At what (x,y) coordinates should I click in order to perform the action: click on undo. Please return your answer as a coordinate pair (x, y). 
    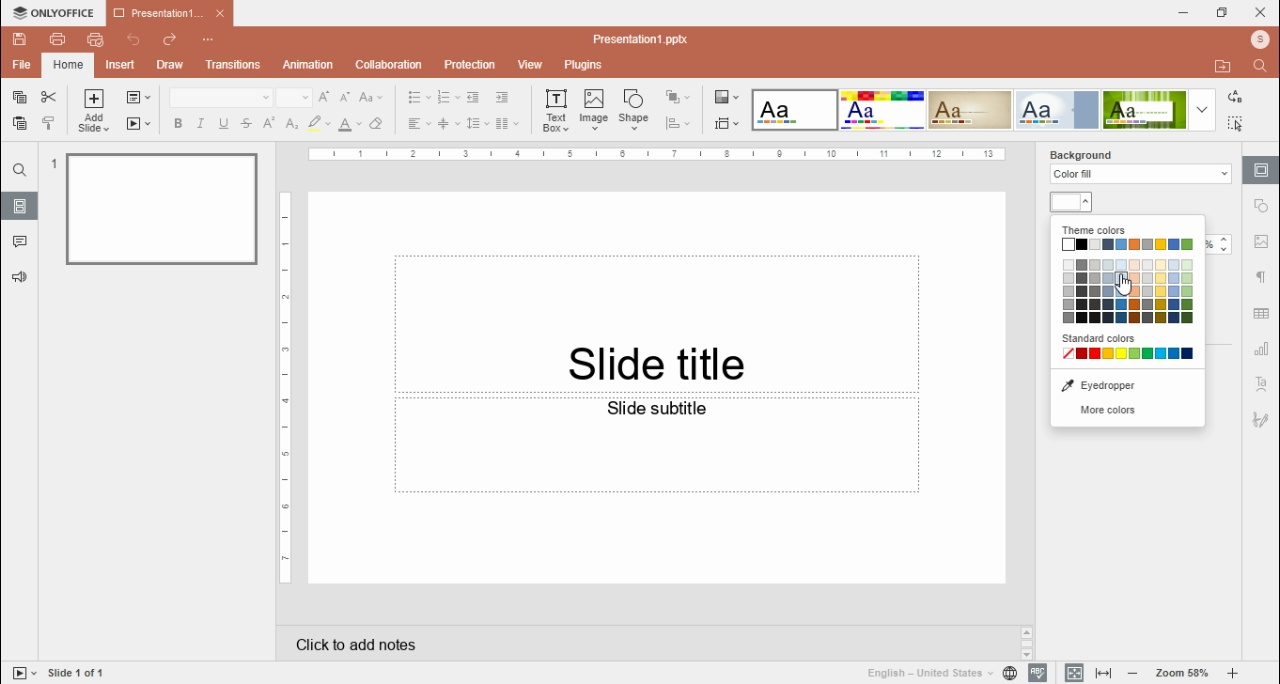
    Looking at the image, I should click on (135, 40).